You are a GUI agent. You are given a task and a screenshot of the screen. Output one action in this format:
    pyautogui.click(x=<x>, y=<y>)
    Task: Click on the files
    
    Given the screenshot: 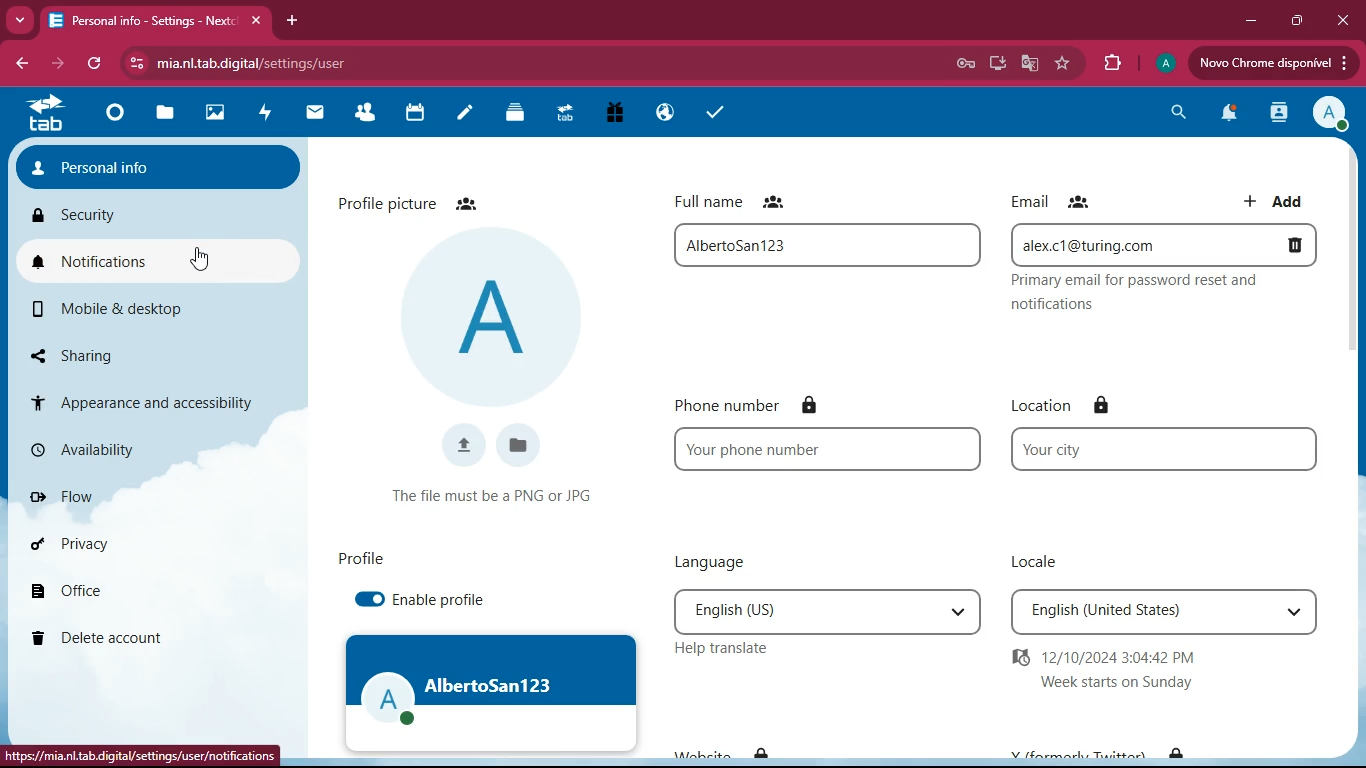 What is the action you would take?
    pyautogui.click(x=166, y=115)
    